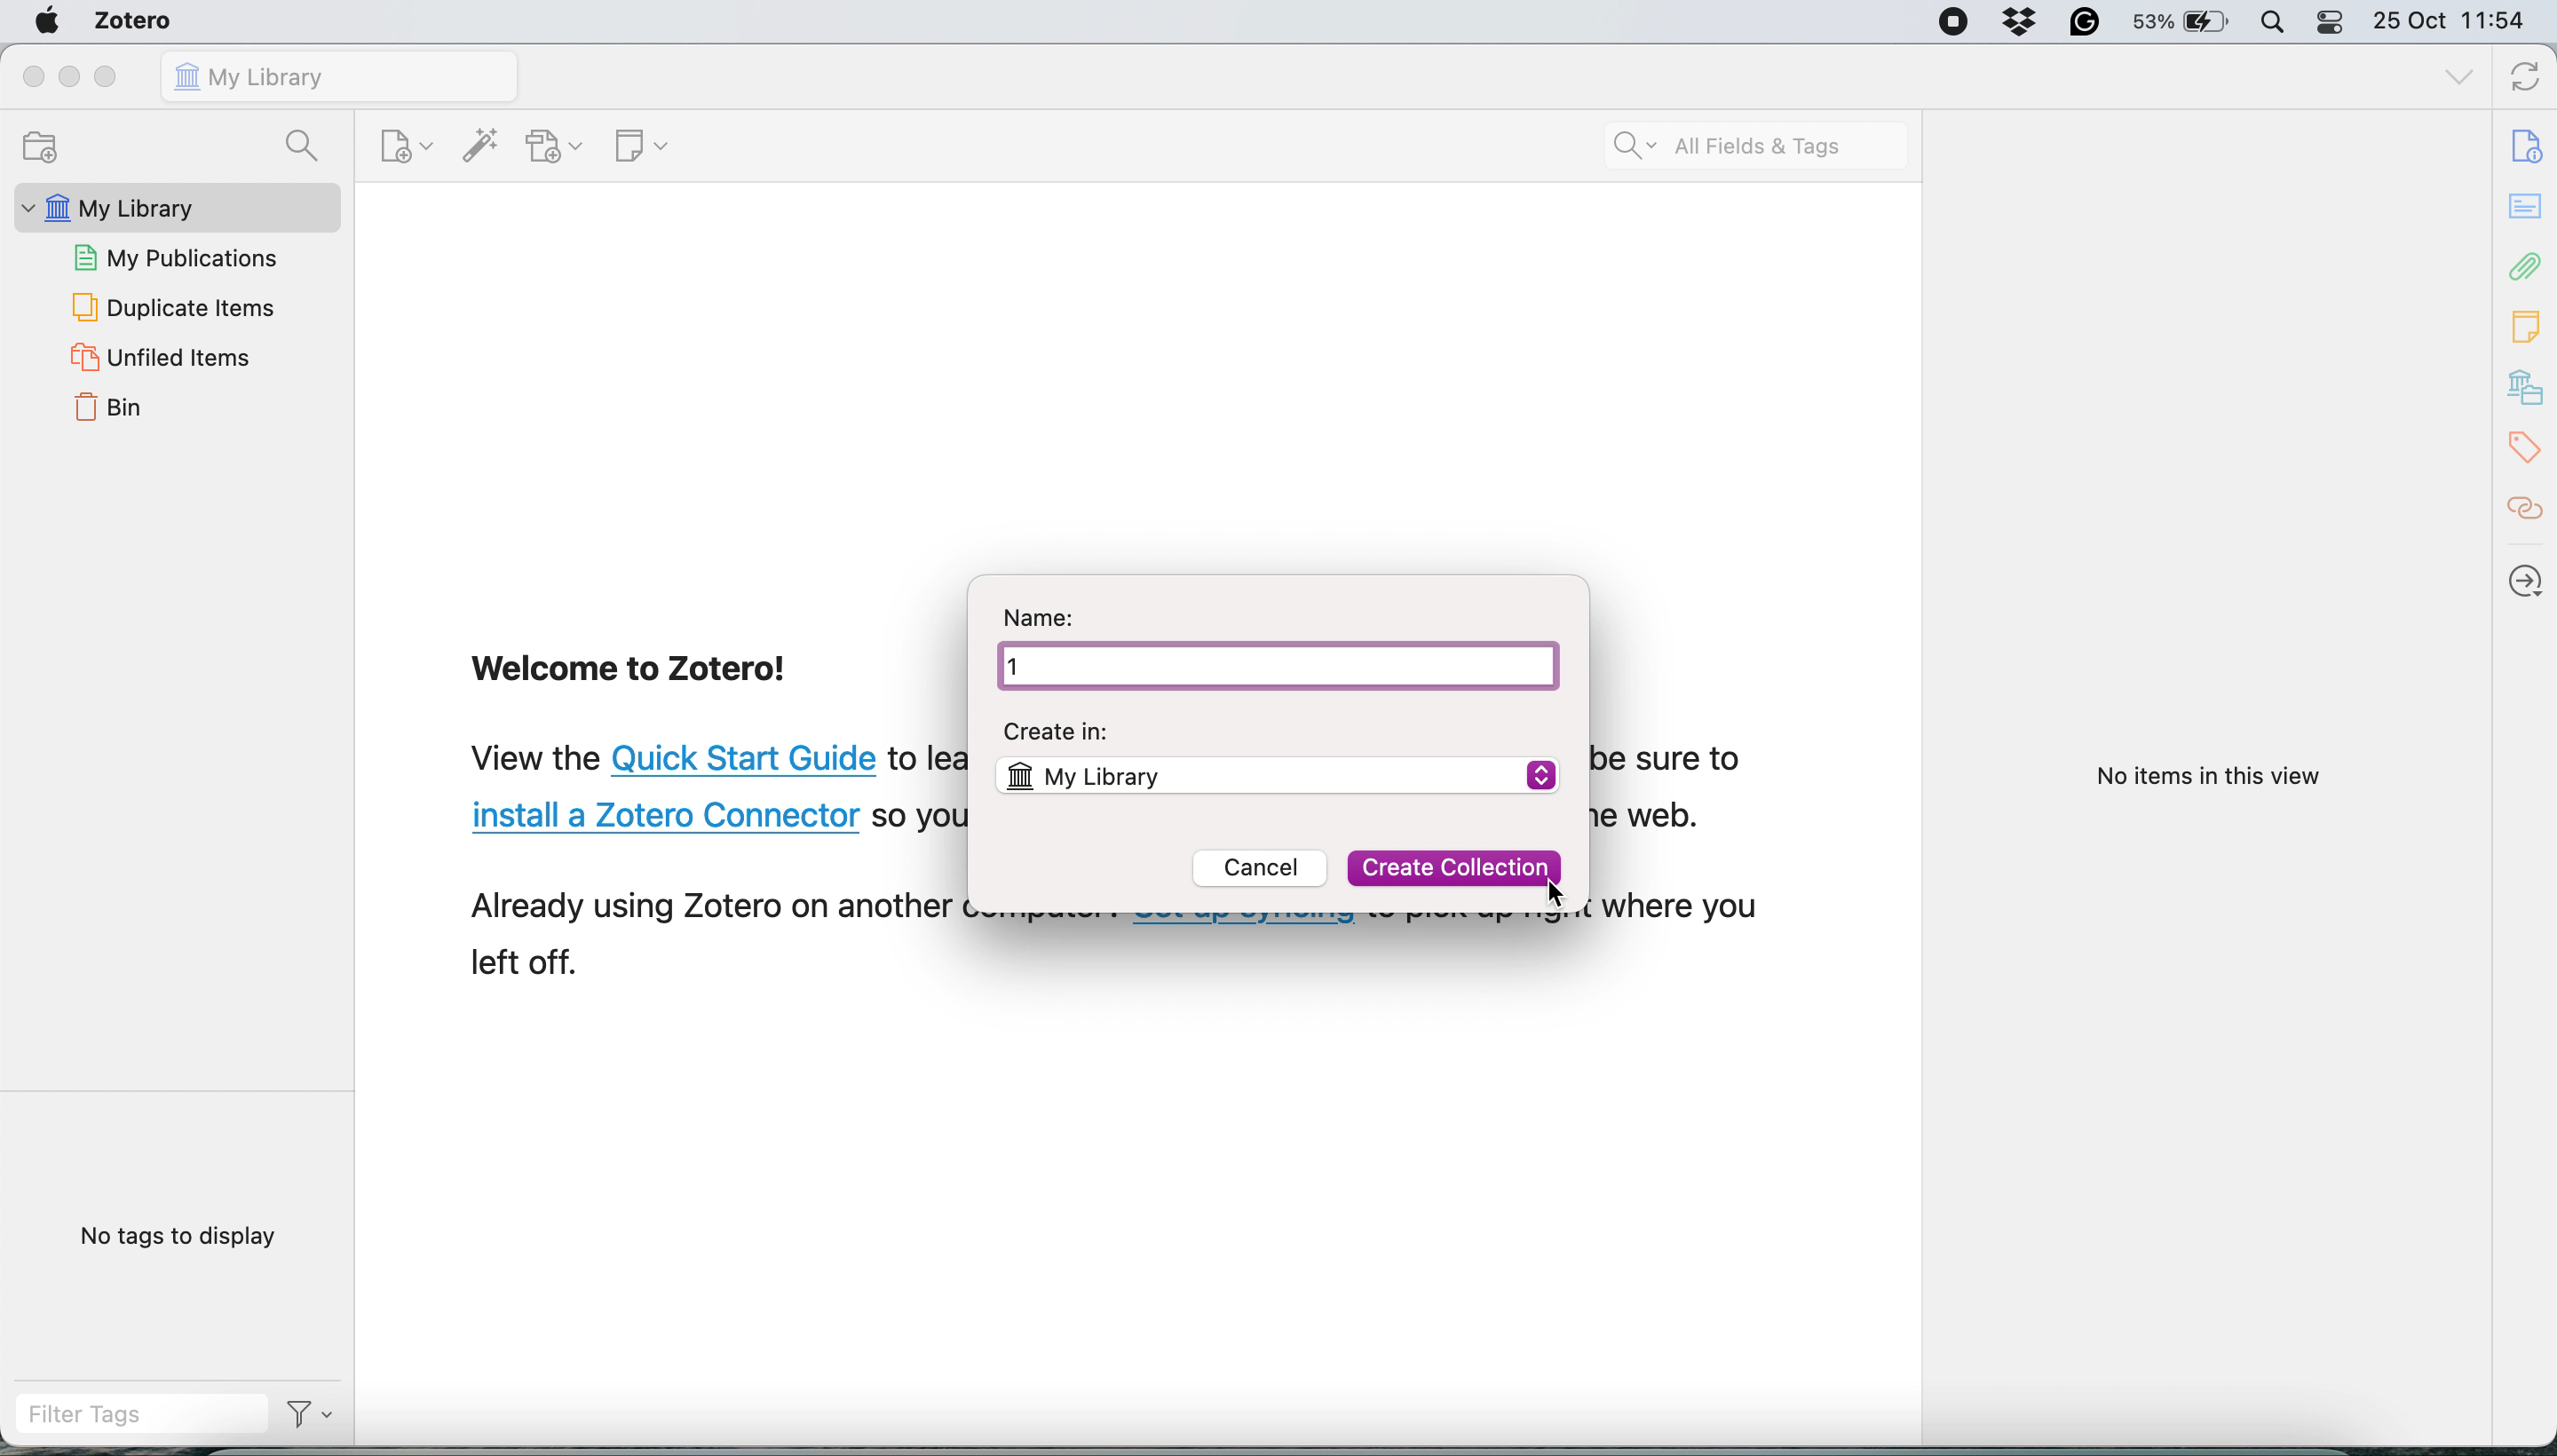 The width and height of the screenshot is (2557, 1456). What do you see at coordinates (2528, 574) in the screenshot?
I see `locate` at bounding box center [2528, 574].